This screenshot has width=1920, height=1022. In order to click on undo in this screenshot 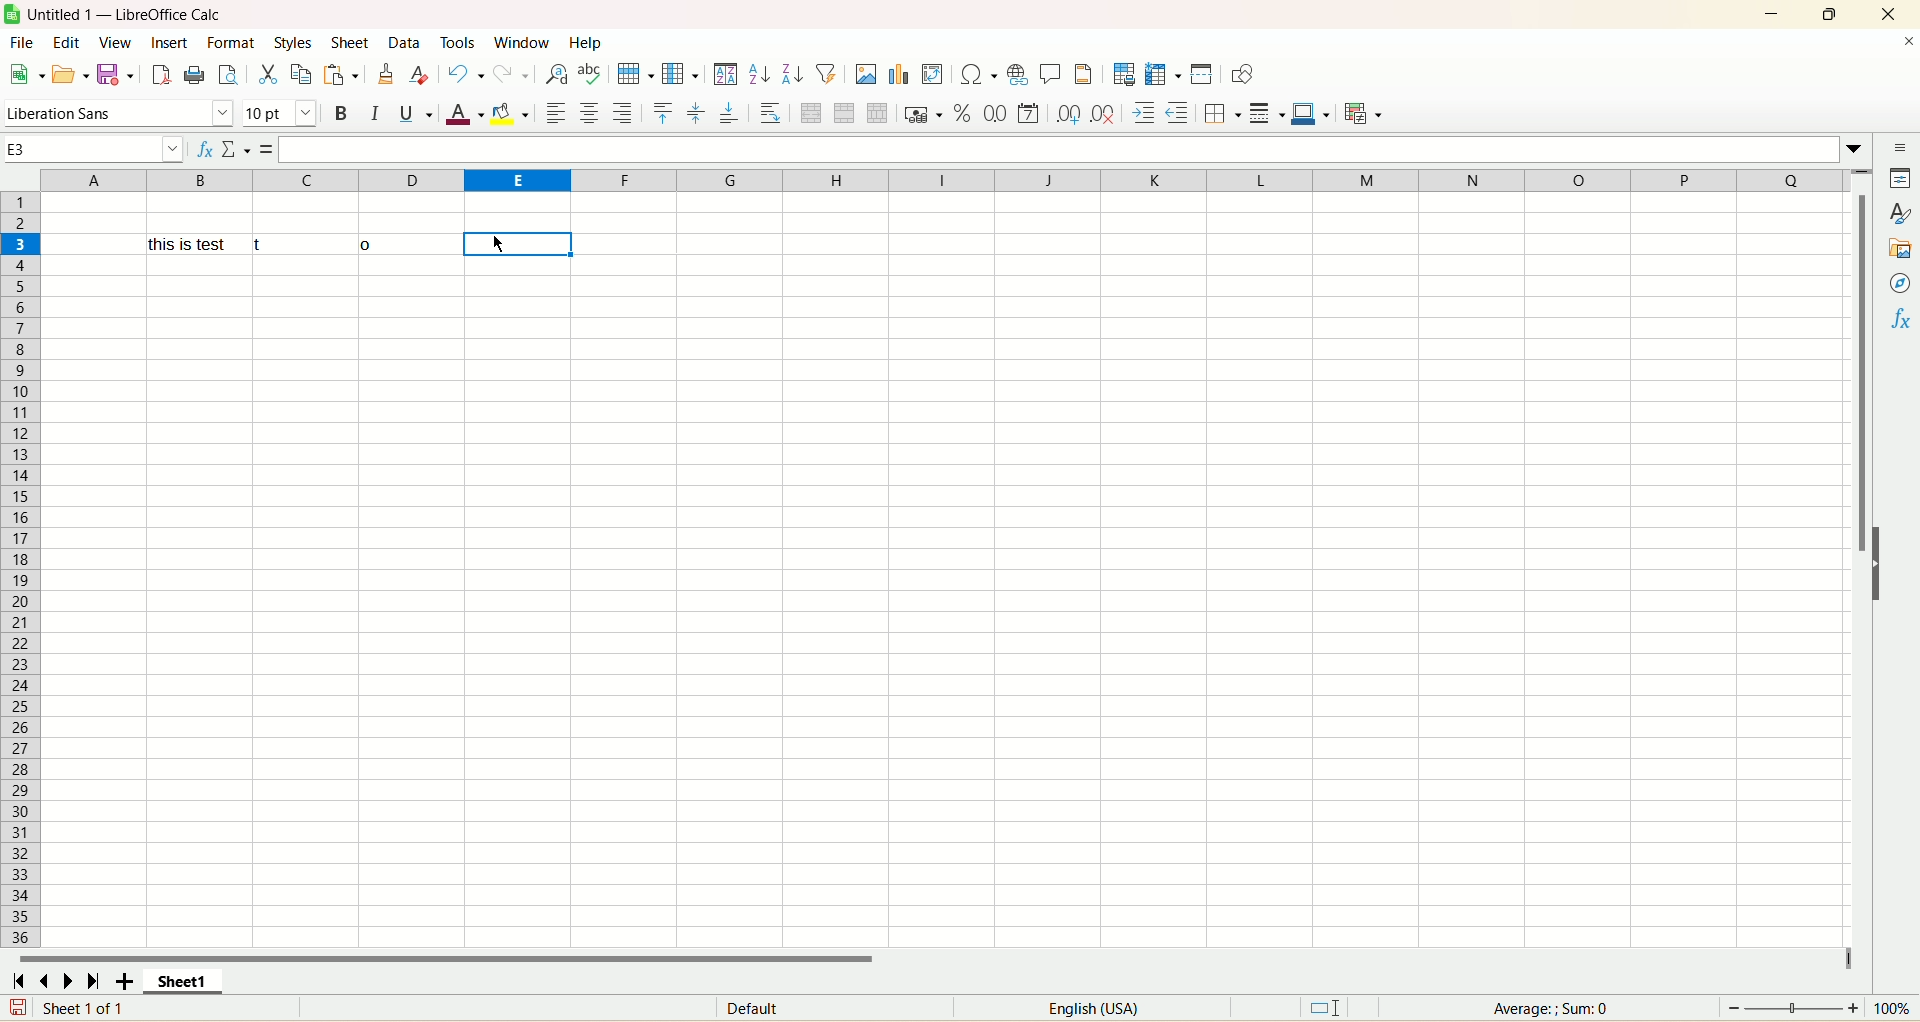, I will do `click(466, 74)`.